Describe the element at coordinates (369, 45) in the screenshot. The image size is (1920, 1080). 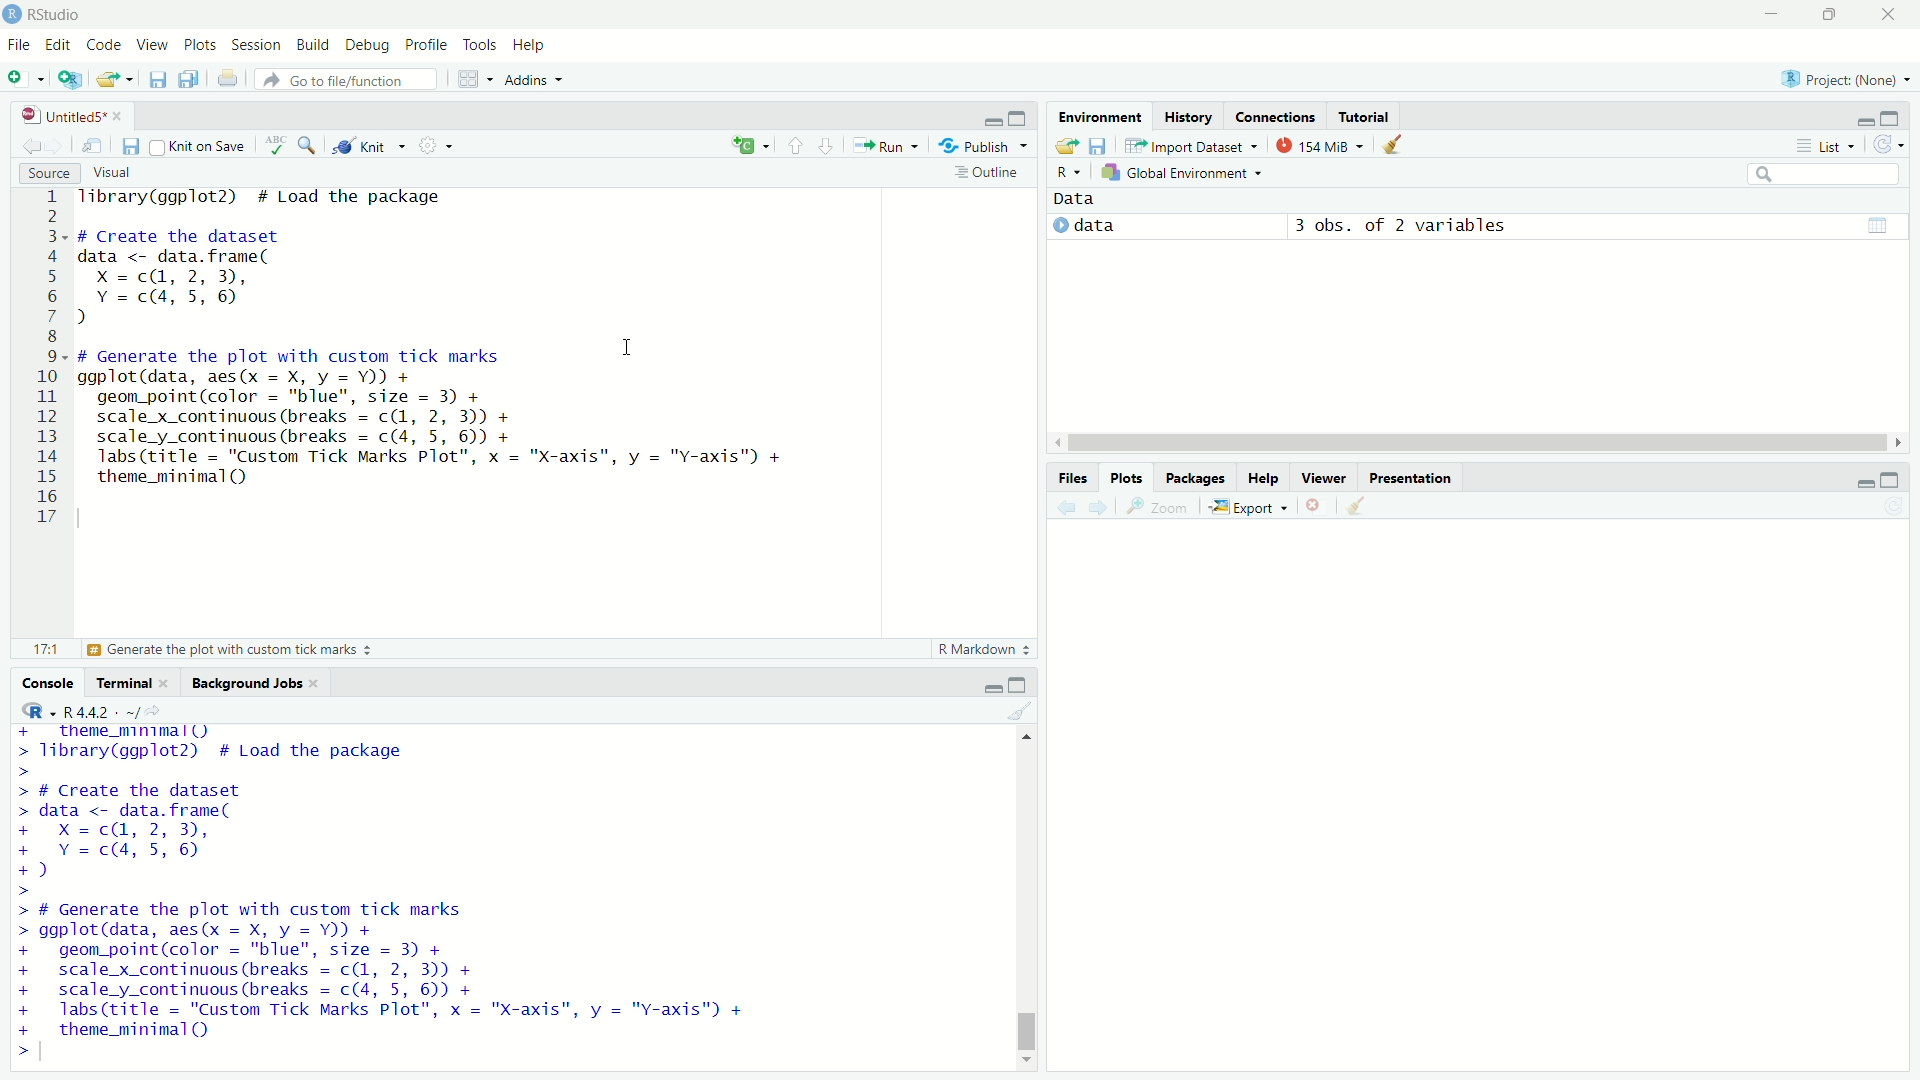
I see `debug` at that location.